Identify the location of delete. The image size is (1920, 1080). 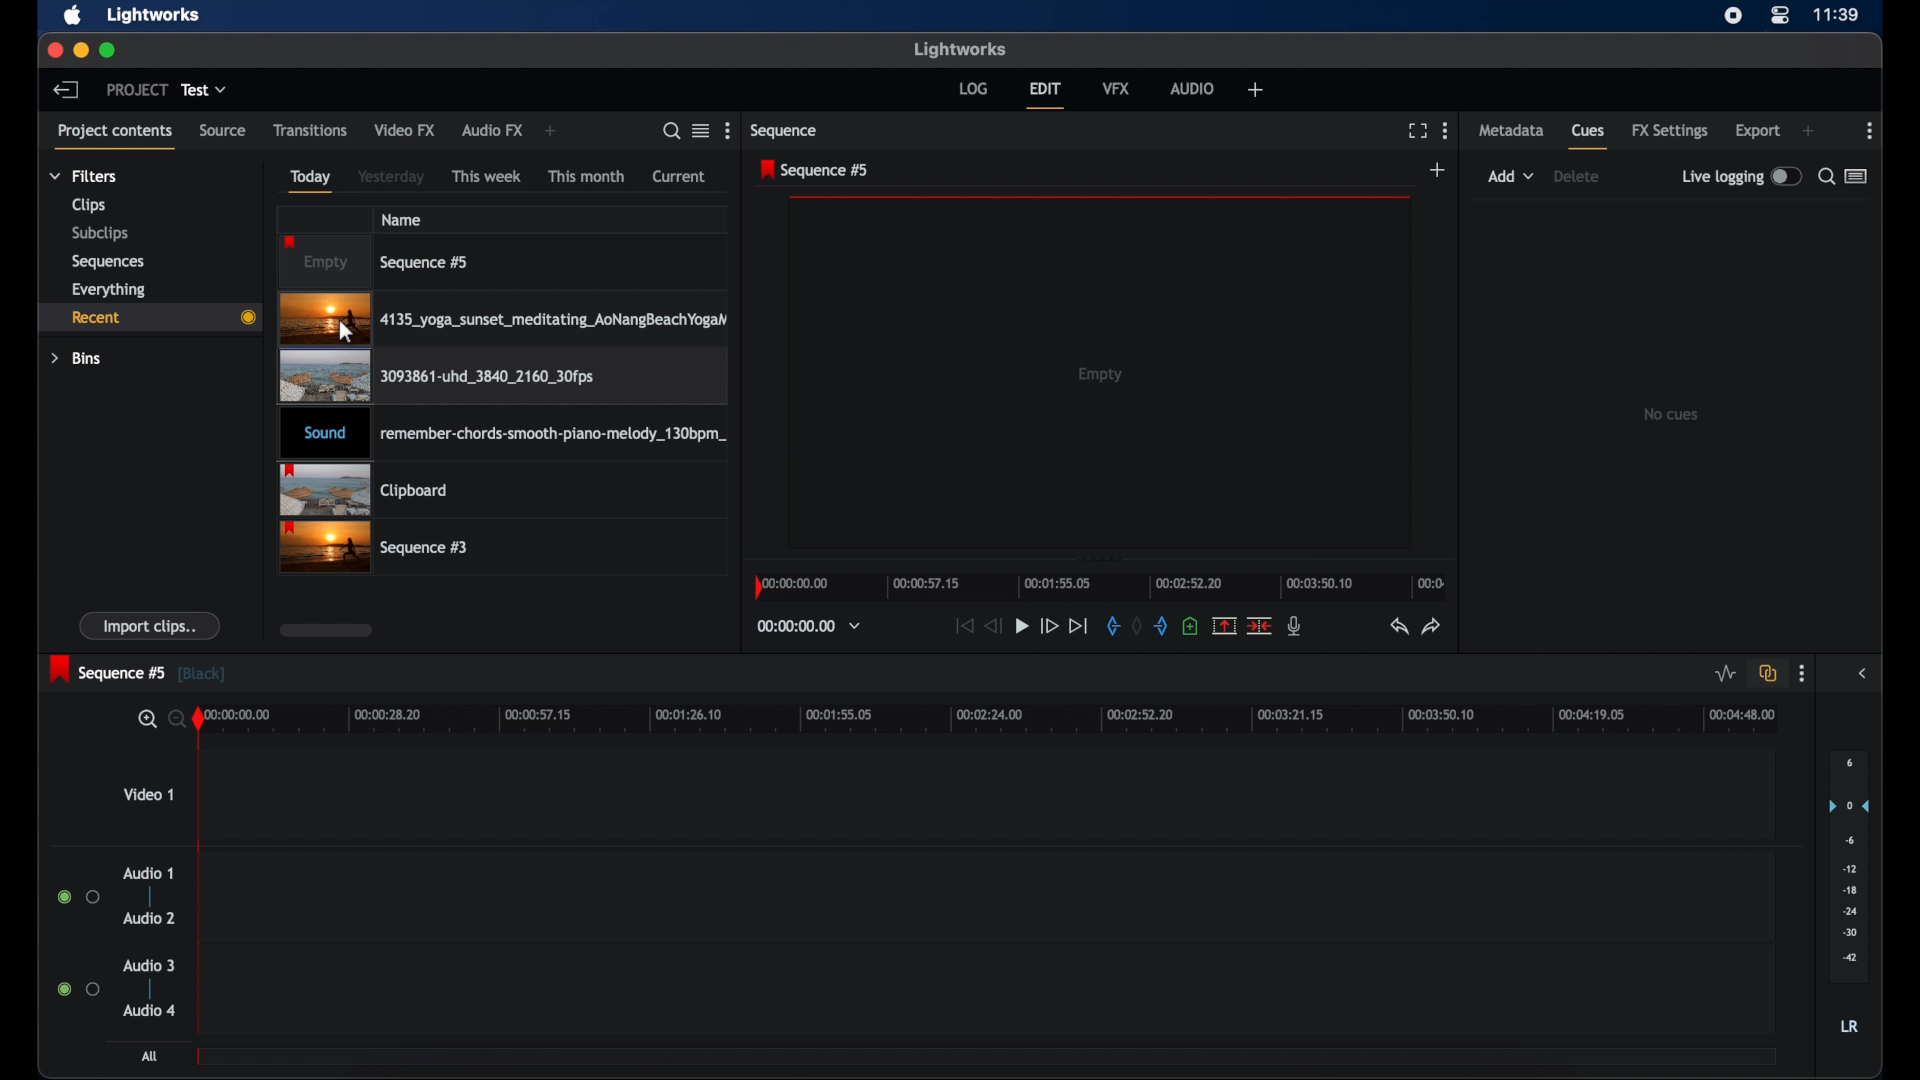
(1576, 176).